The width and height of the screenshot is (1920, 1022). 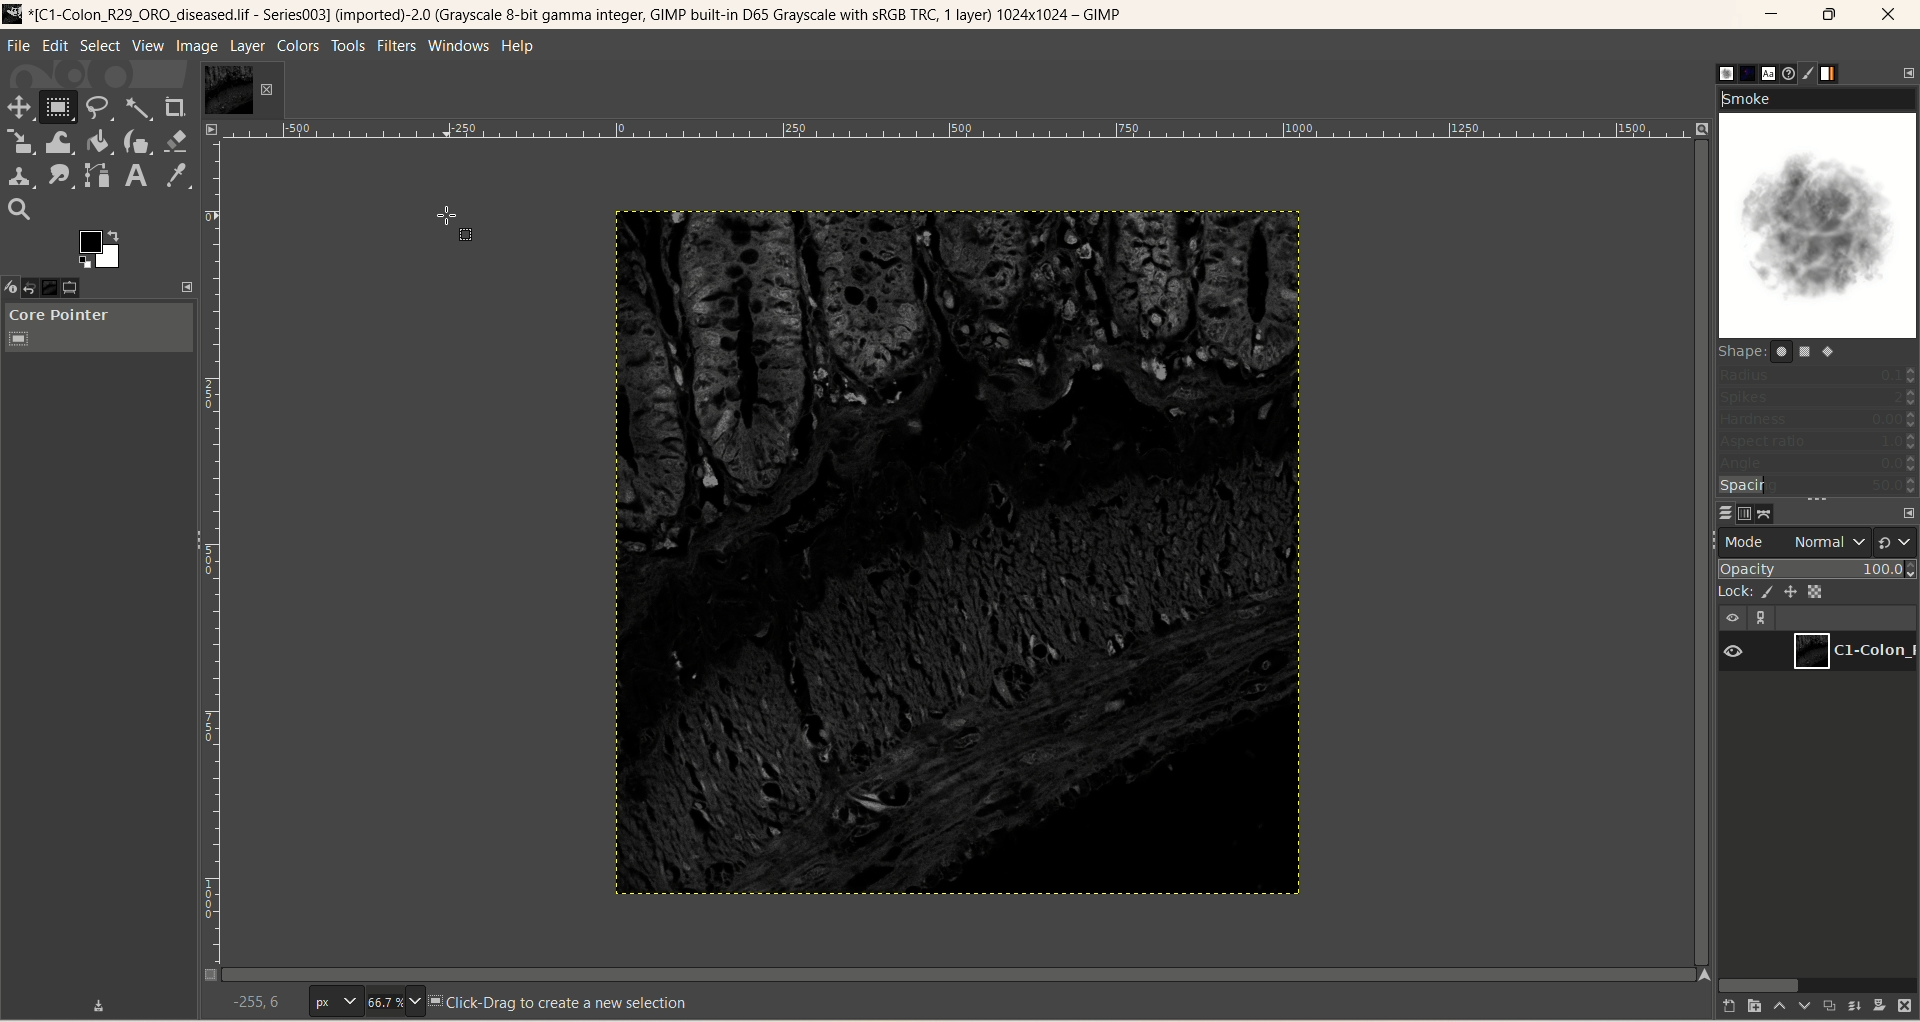 What do you see at coordinates (97, 1005) in the screenshot?
I see `save` at bounding box center [97, 1005].